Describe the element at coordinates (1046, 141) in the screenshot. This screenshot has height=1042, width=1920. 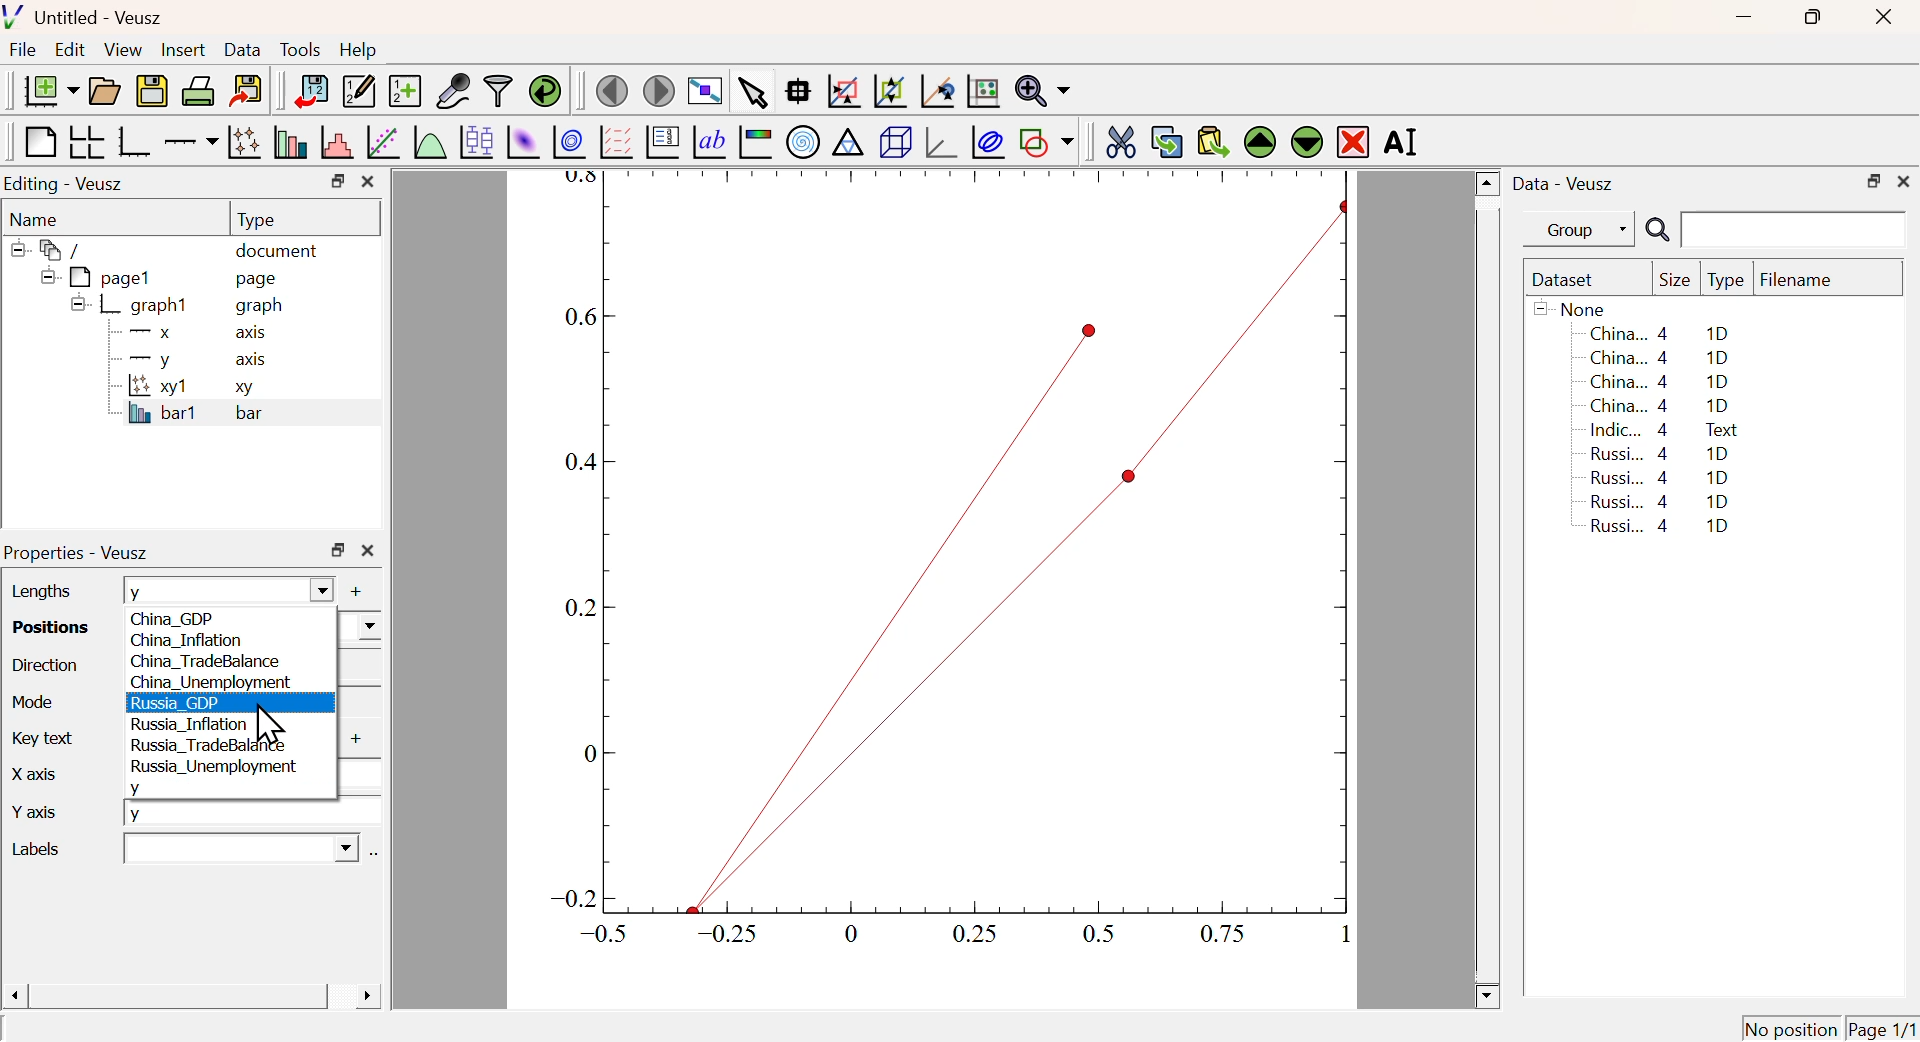
I see `Add a shape` at that location.